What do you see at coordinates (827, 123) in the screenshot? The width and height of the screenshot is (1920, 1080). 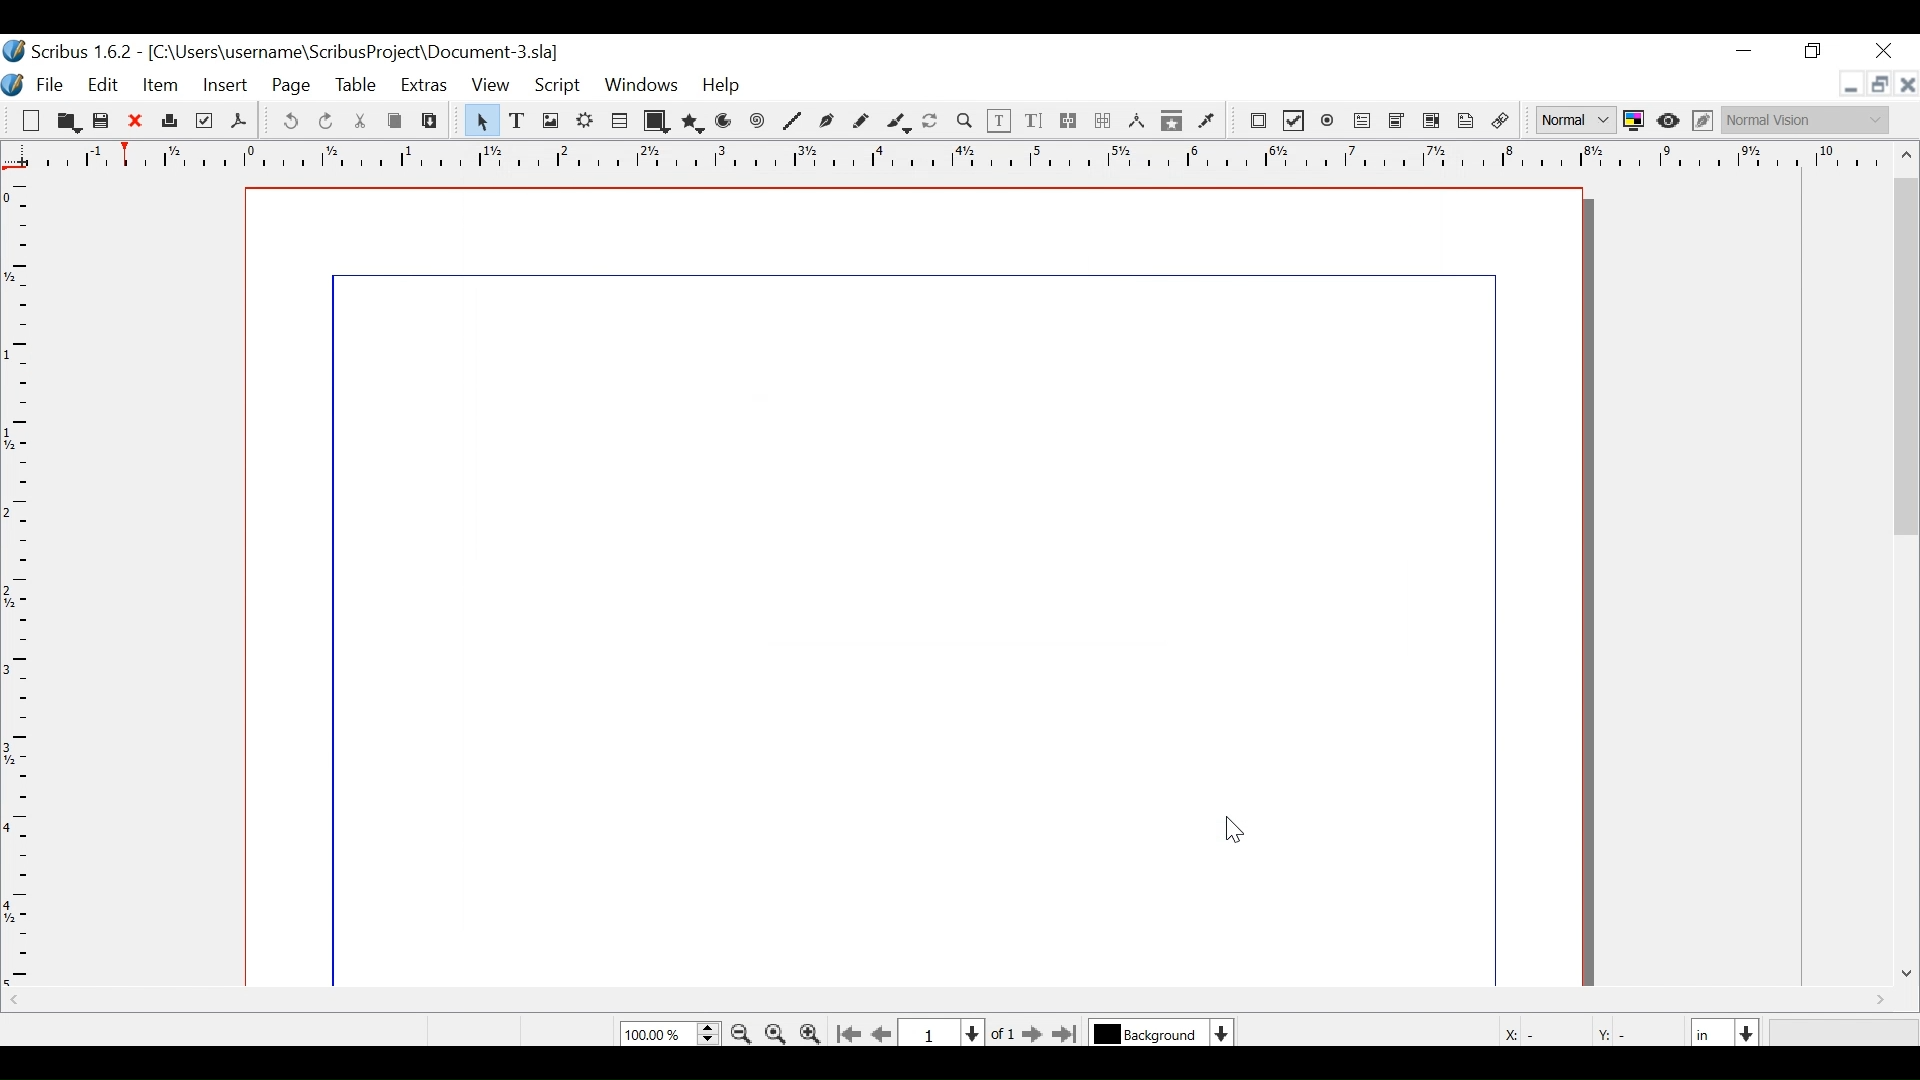 I see `Bezier Curve` at bounding box center [827, 123].